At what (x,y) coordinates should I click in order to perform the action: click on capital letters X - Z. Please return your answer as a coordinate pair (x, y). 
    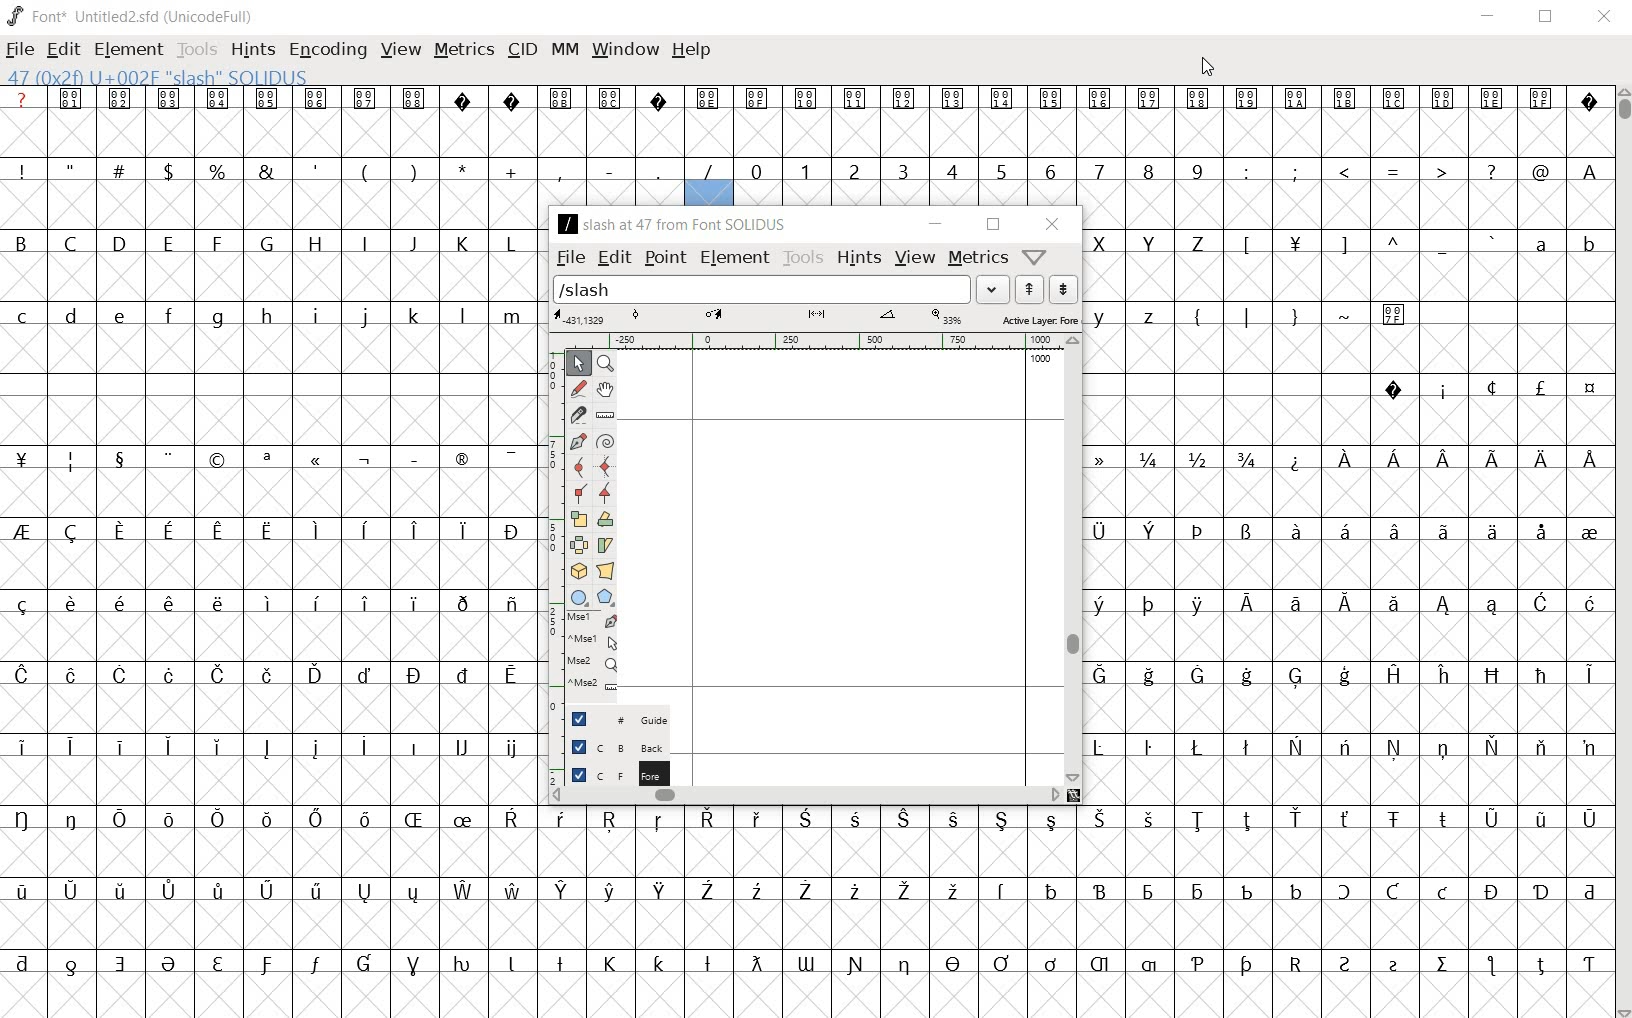
    Looking at the image, I should click on (1158, 244).